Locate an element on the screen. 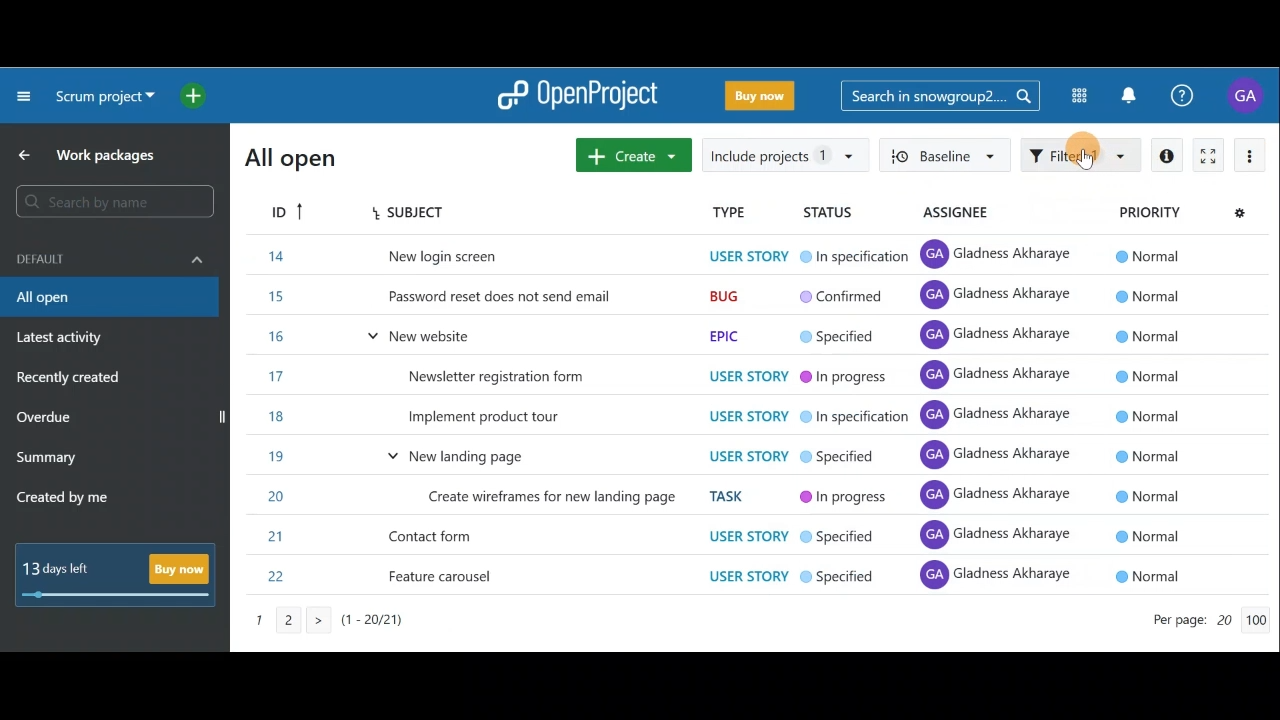 The image size is (1280, 720). OpenProject is located at coordinates (578, 99).